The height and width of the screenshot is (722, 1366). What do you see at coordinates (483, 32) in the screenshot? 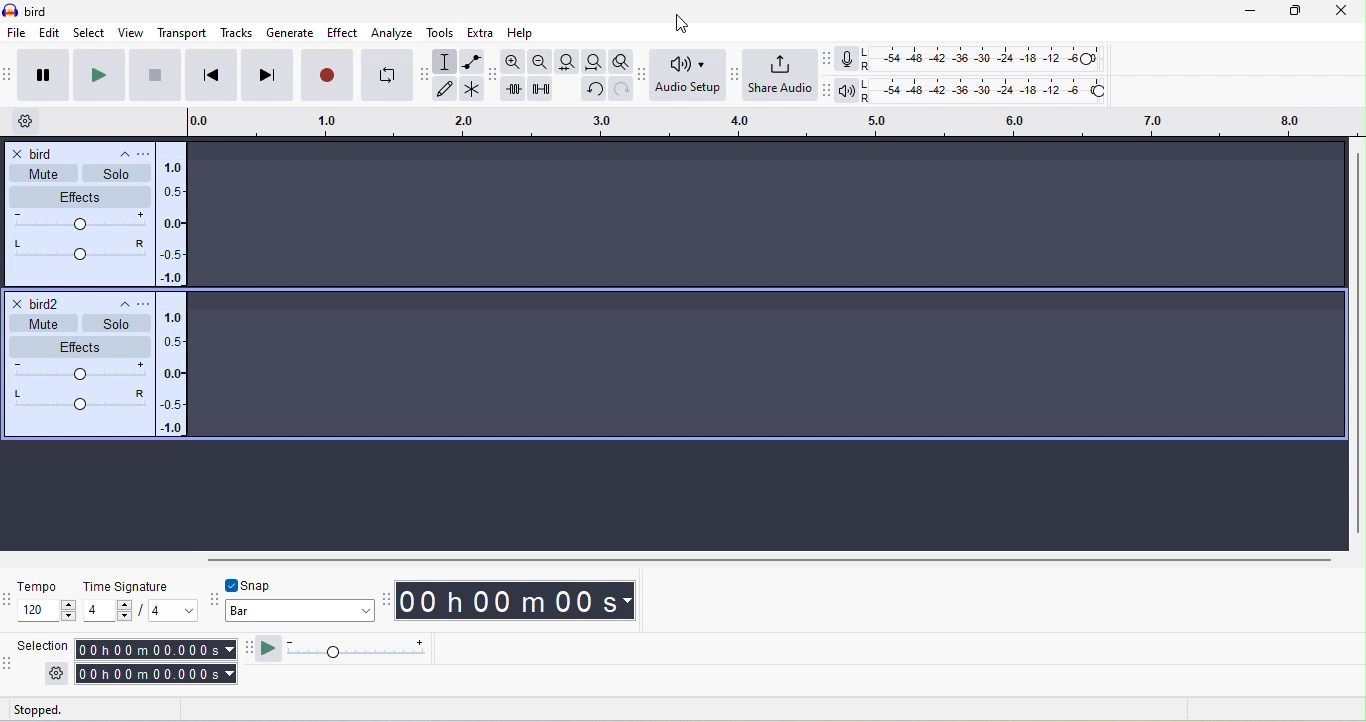
I see `extra` at bounding box center [483, 32].